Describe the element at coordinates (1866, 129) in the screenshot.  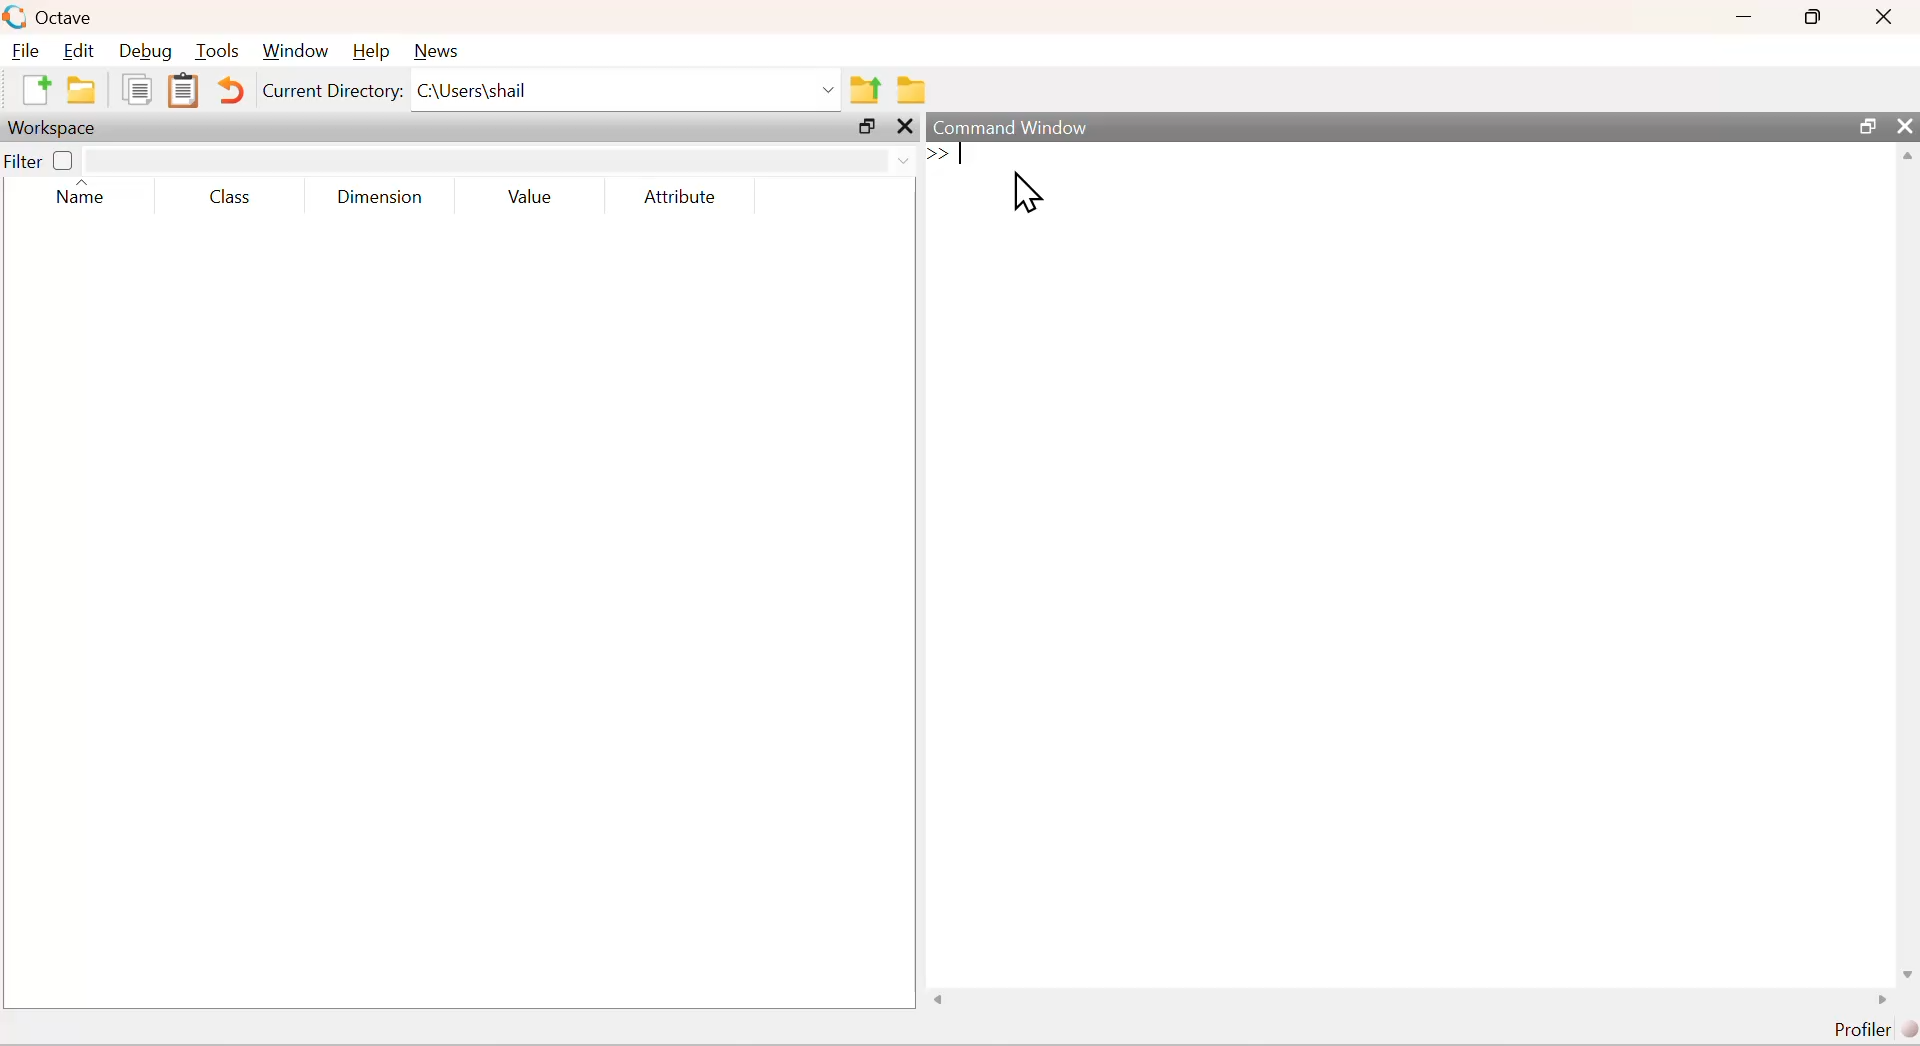
I see `Maximize` at that location.